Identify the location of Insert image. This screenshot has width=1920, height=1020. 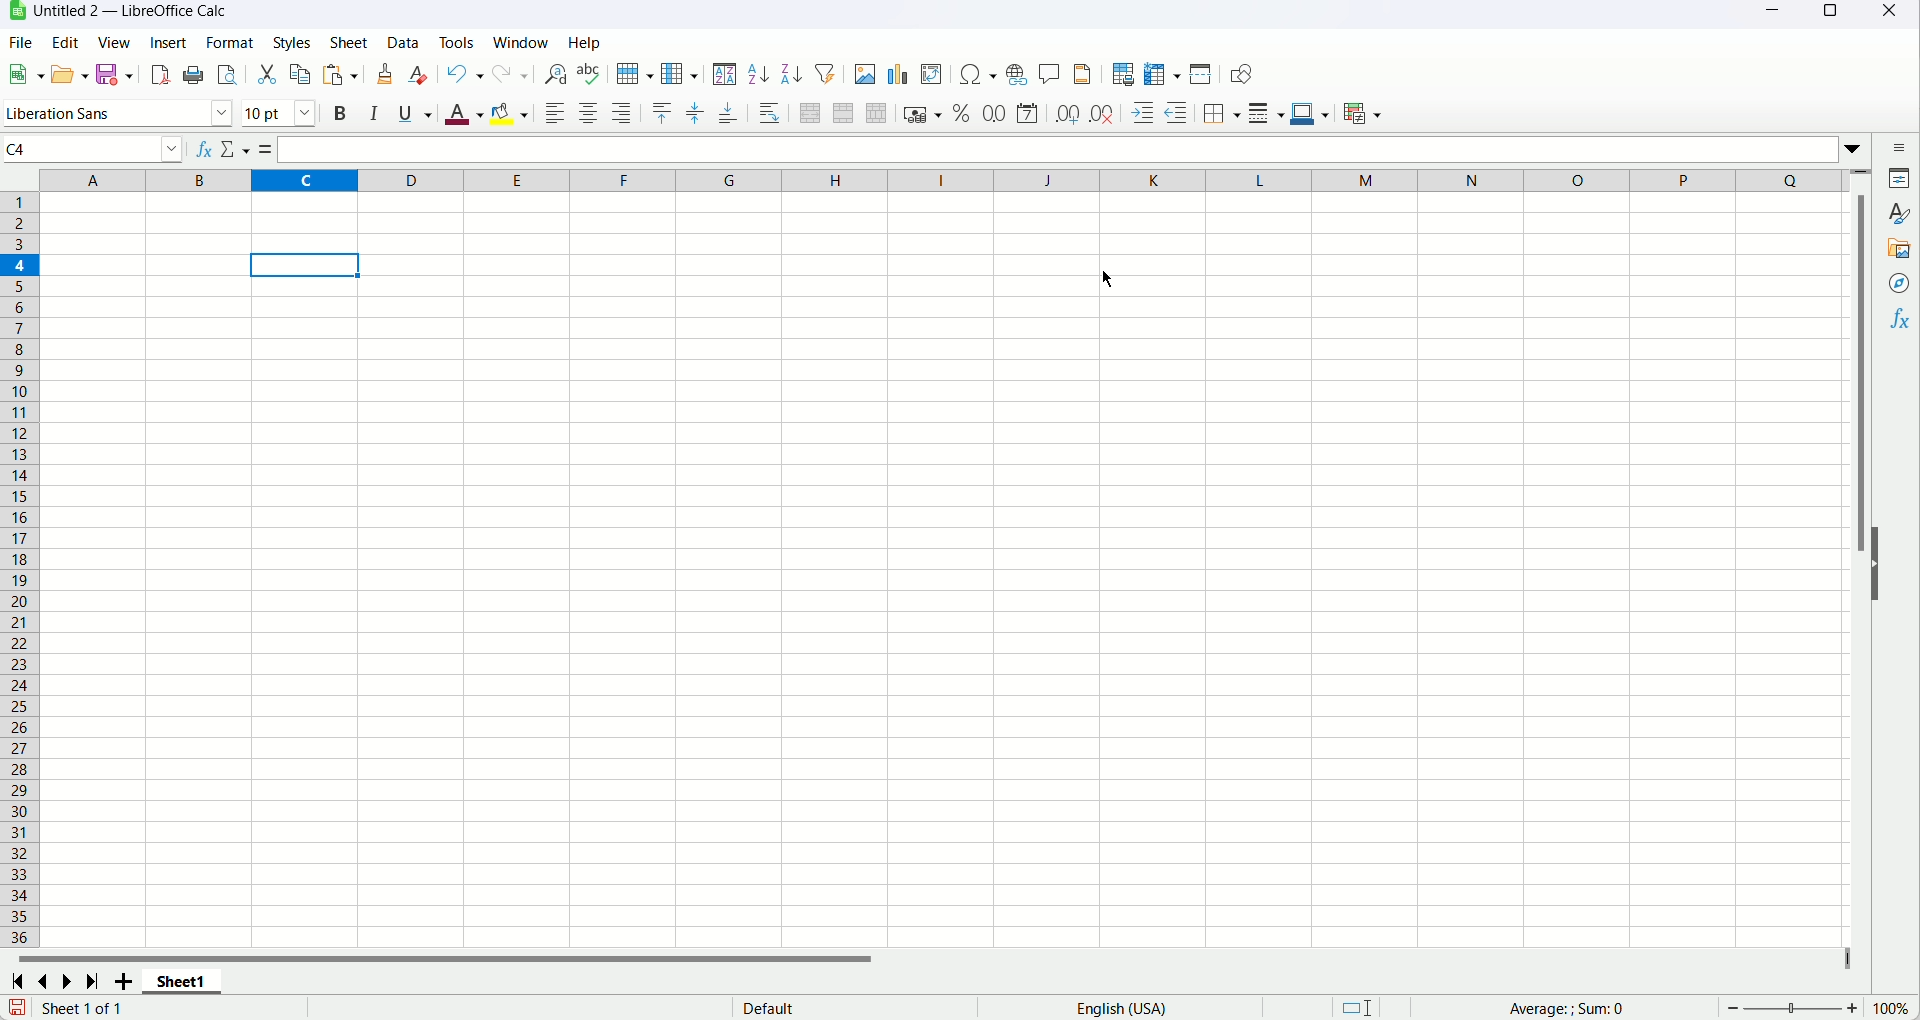
(864, 73).